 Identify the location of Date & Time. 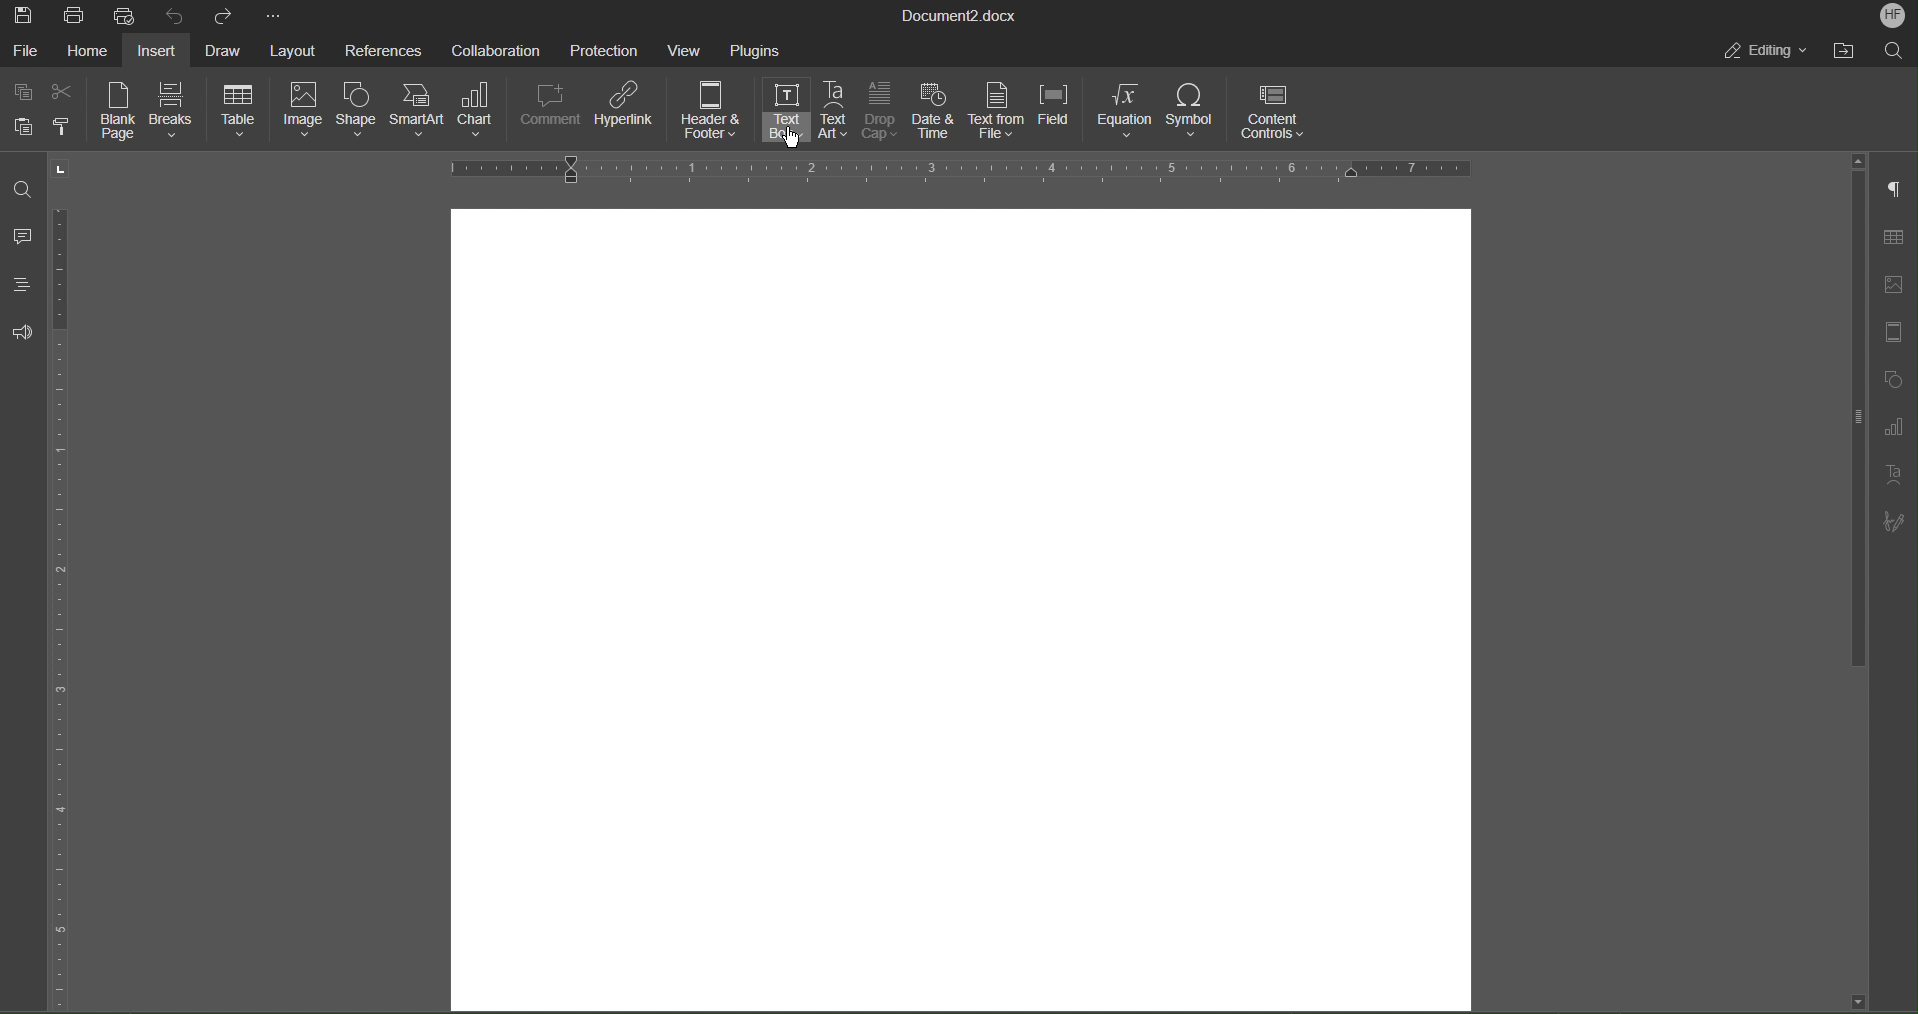
(933, 112).